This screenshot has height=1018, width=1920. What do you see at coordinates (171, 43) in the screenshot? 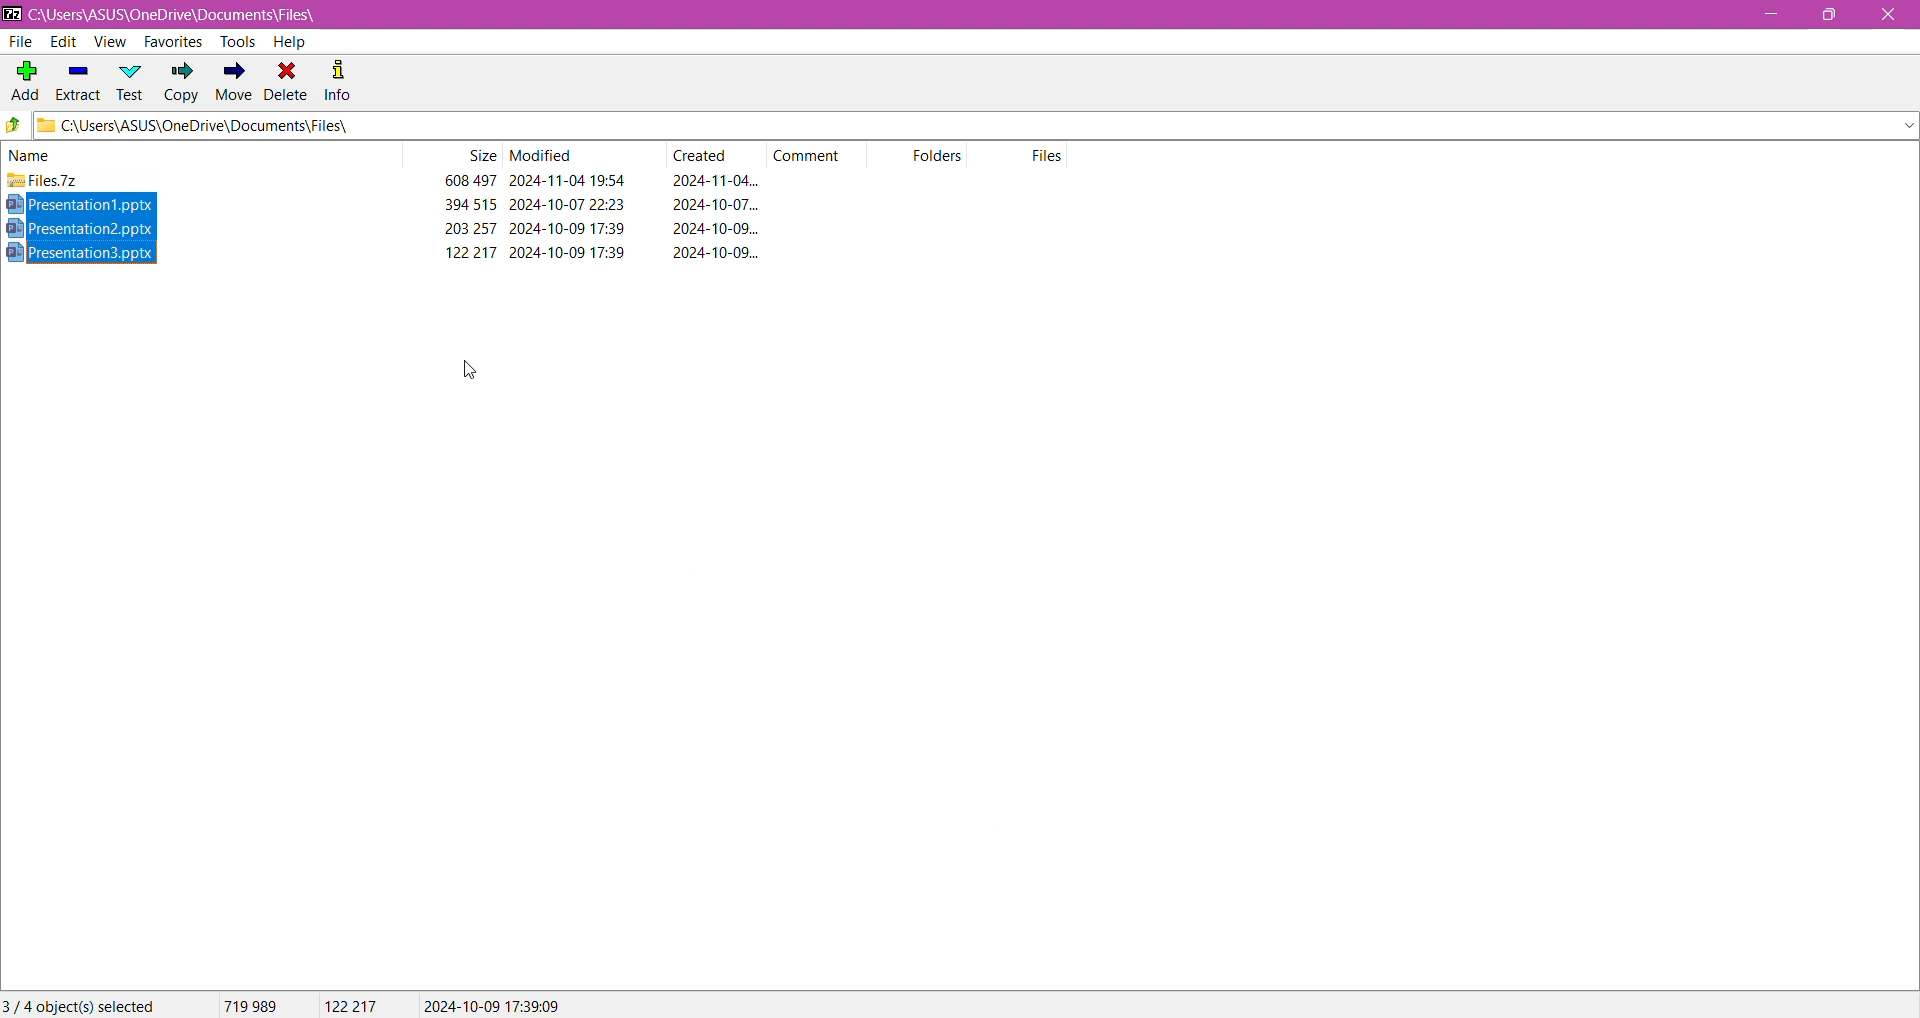
I see `Favorites` at bounding box center [171, 43].